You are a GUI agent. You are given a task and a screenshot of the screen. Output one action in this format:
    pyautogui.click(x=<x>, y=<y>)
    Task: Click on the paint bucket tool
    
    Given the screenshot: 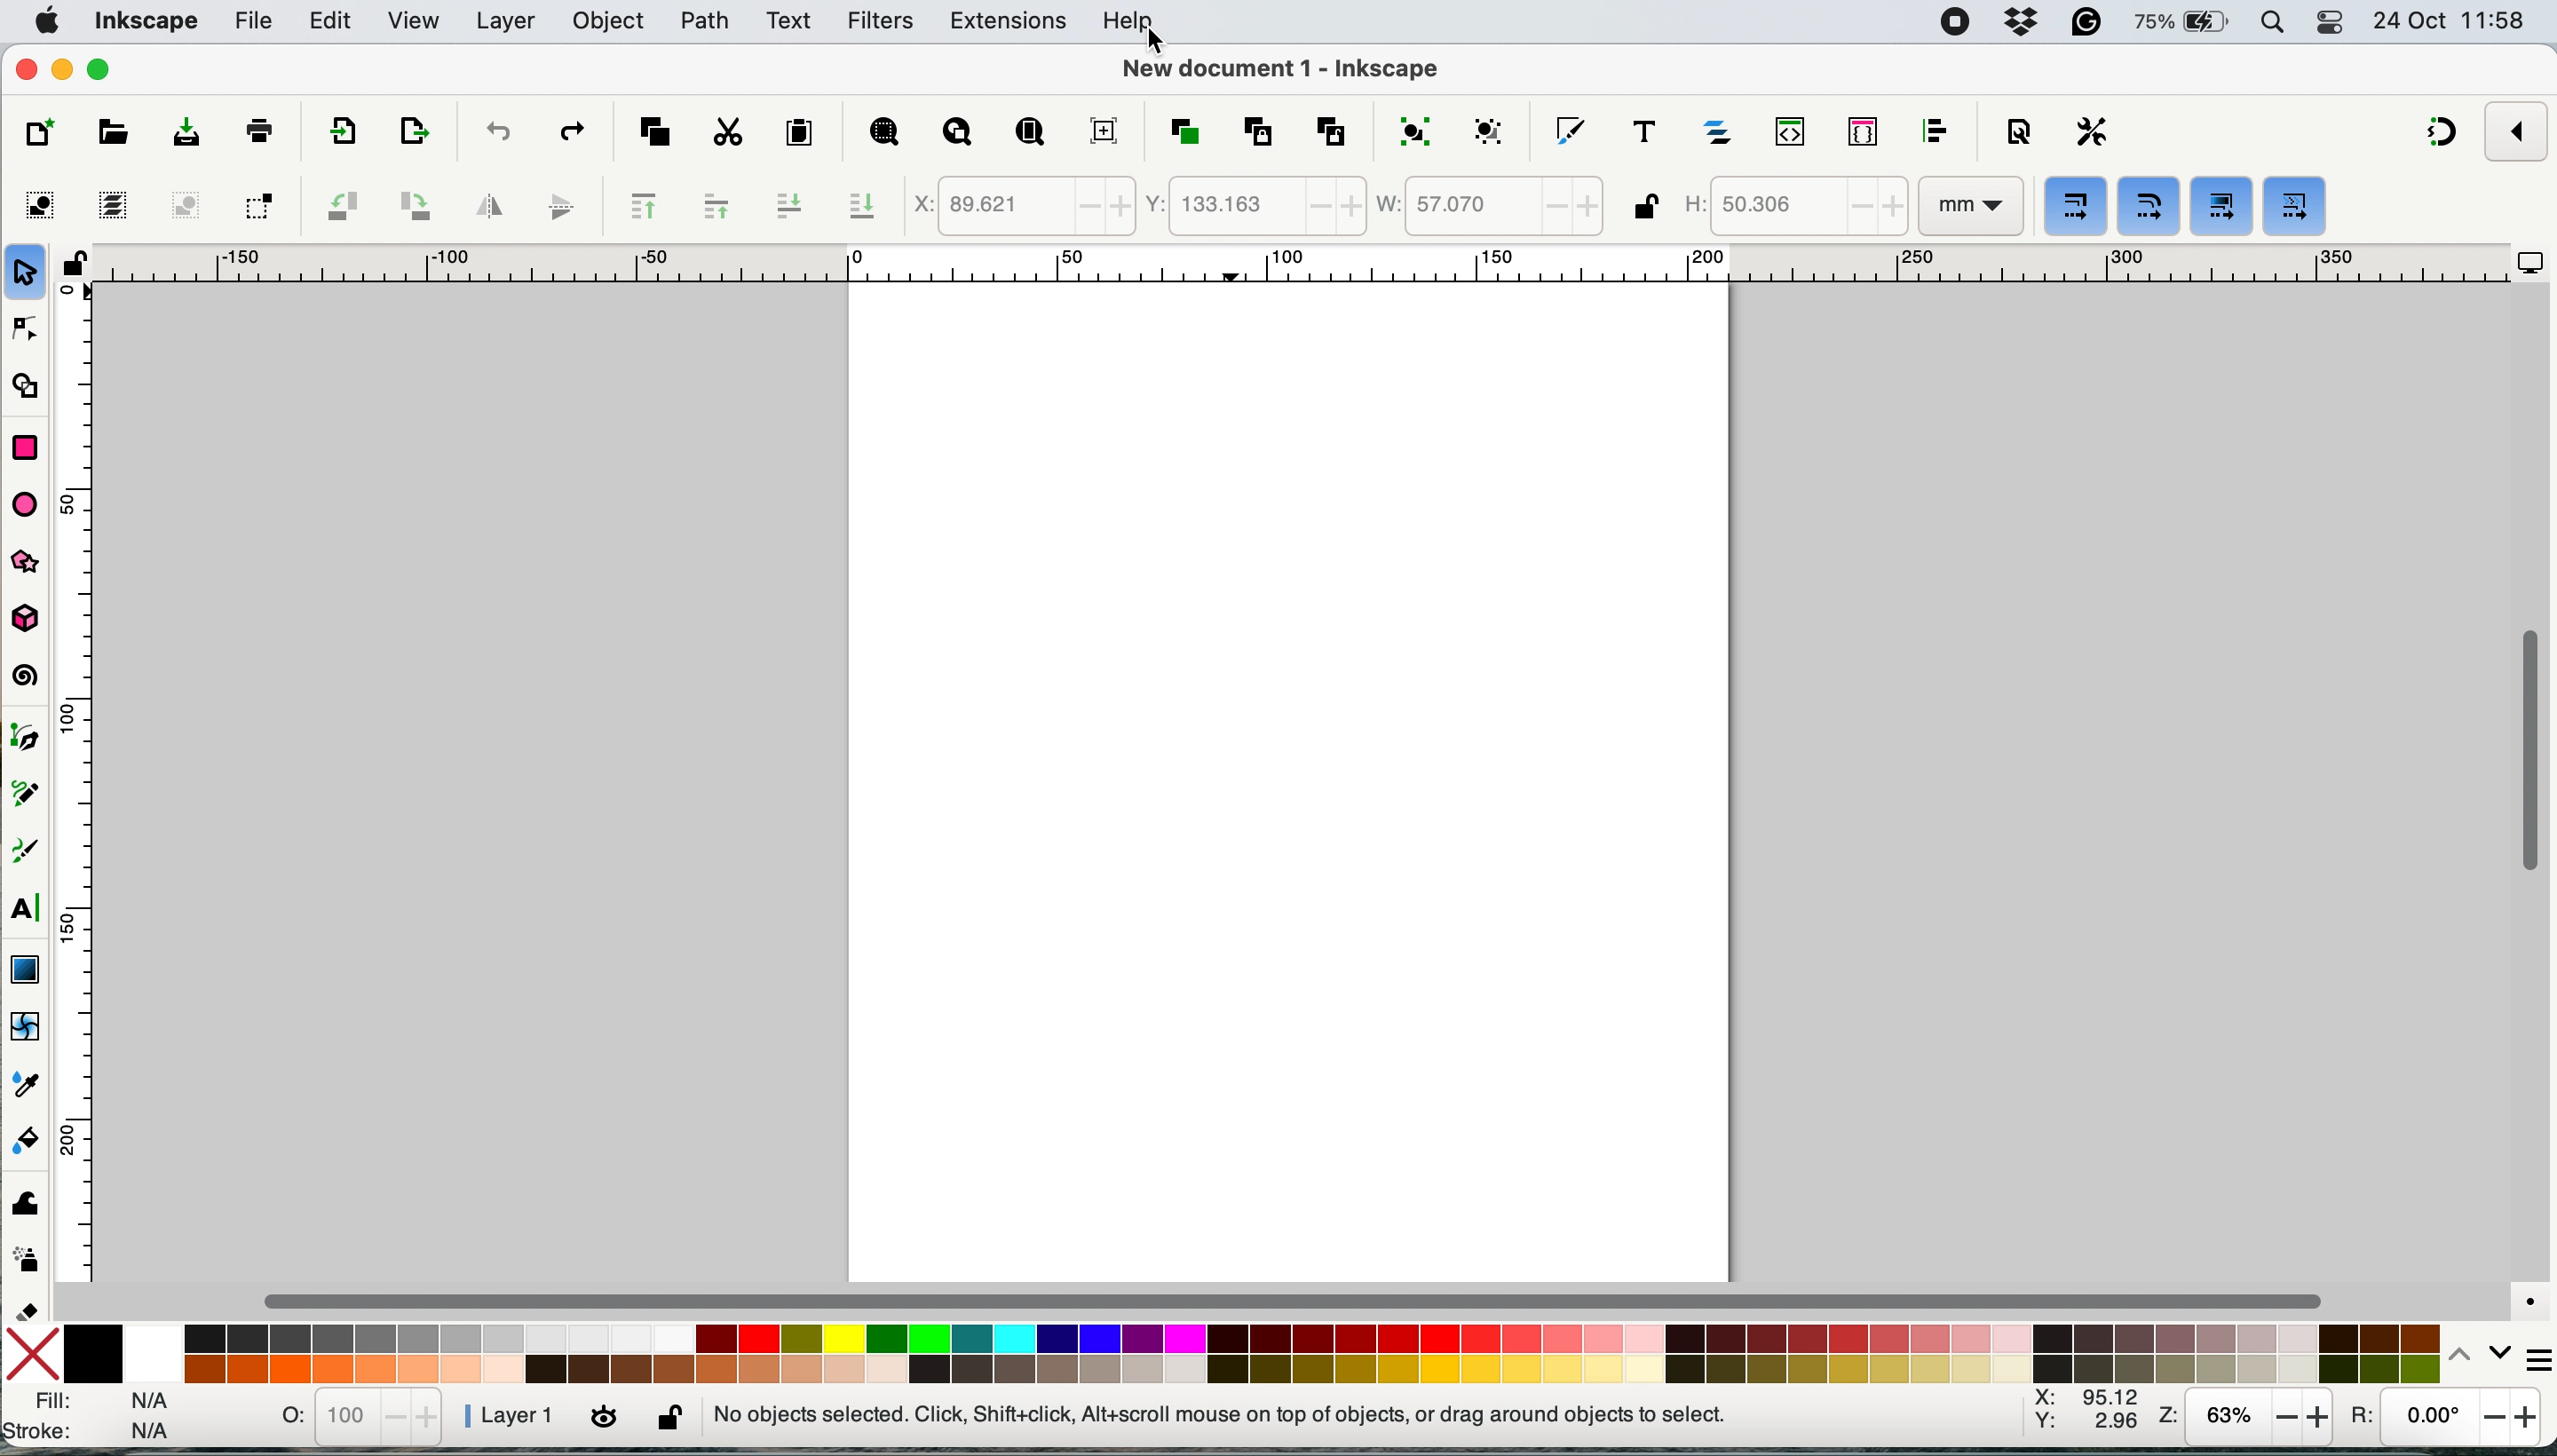 What is the action you would take?
    pyautogui.click(x=26, y=1140)
    